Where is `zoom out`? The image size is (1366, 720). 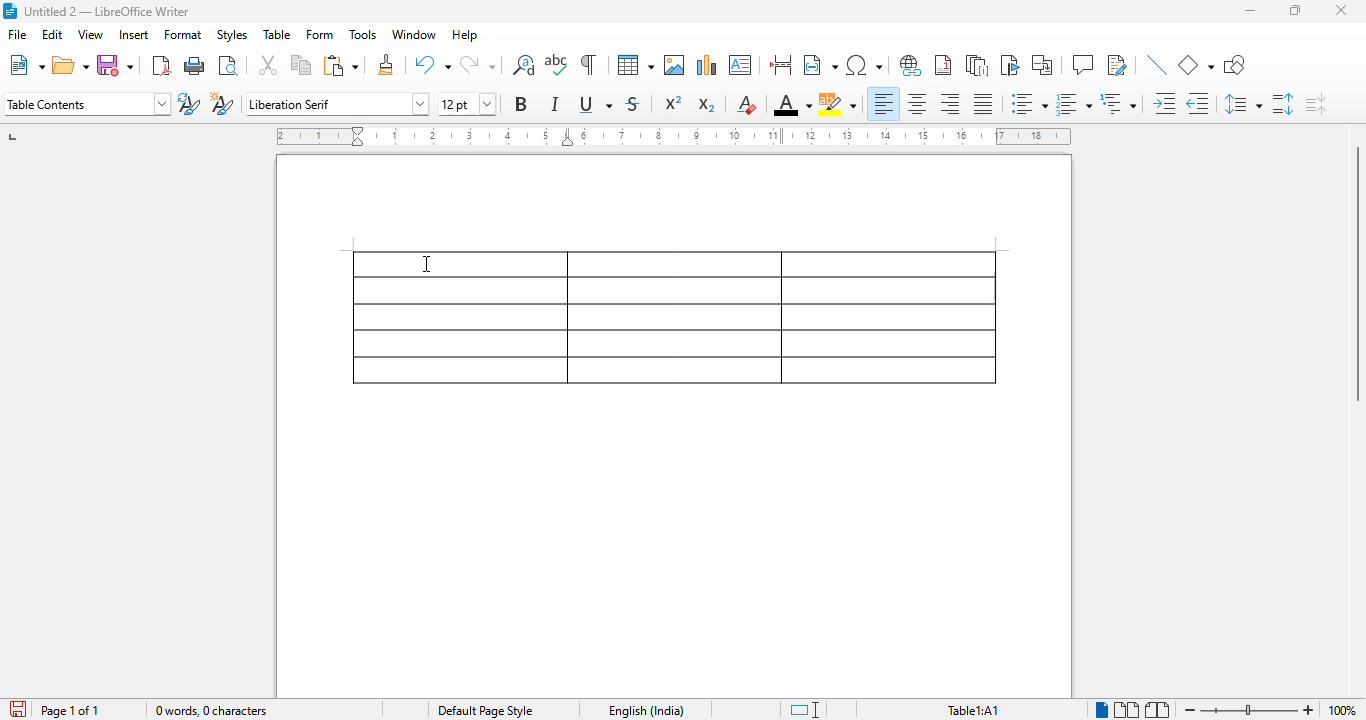
zoom out is located at coordinates (1190, 711).